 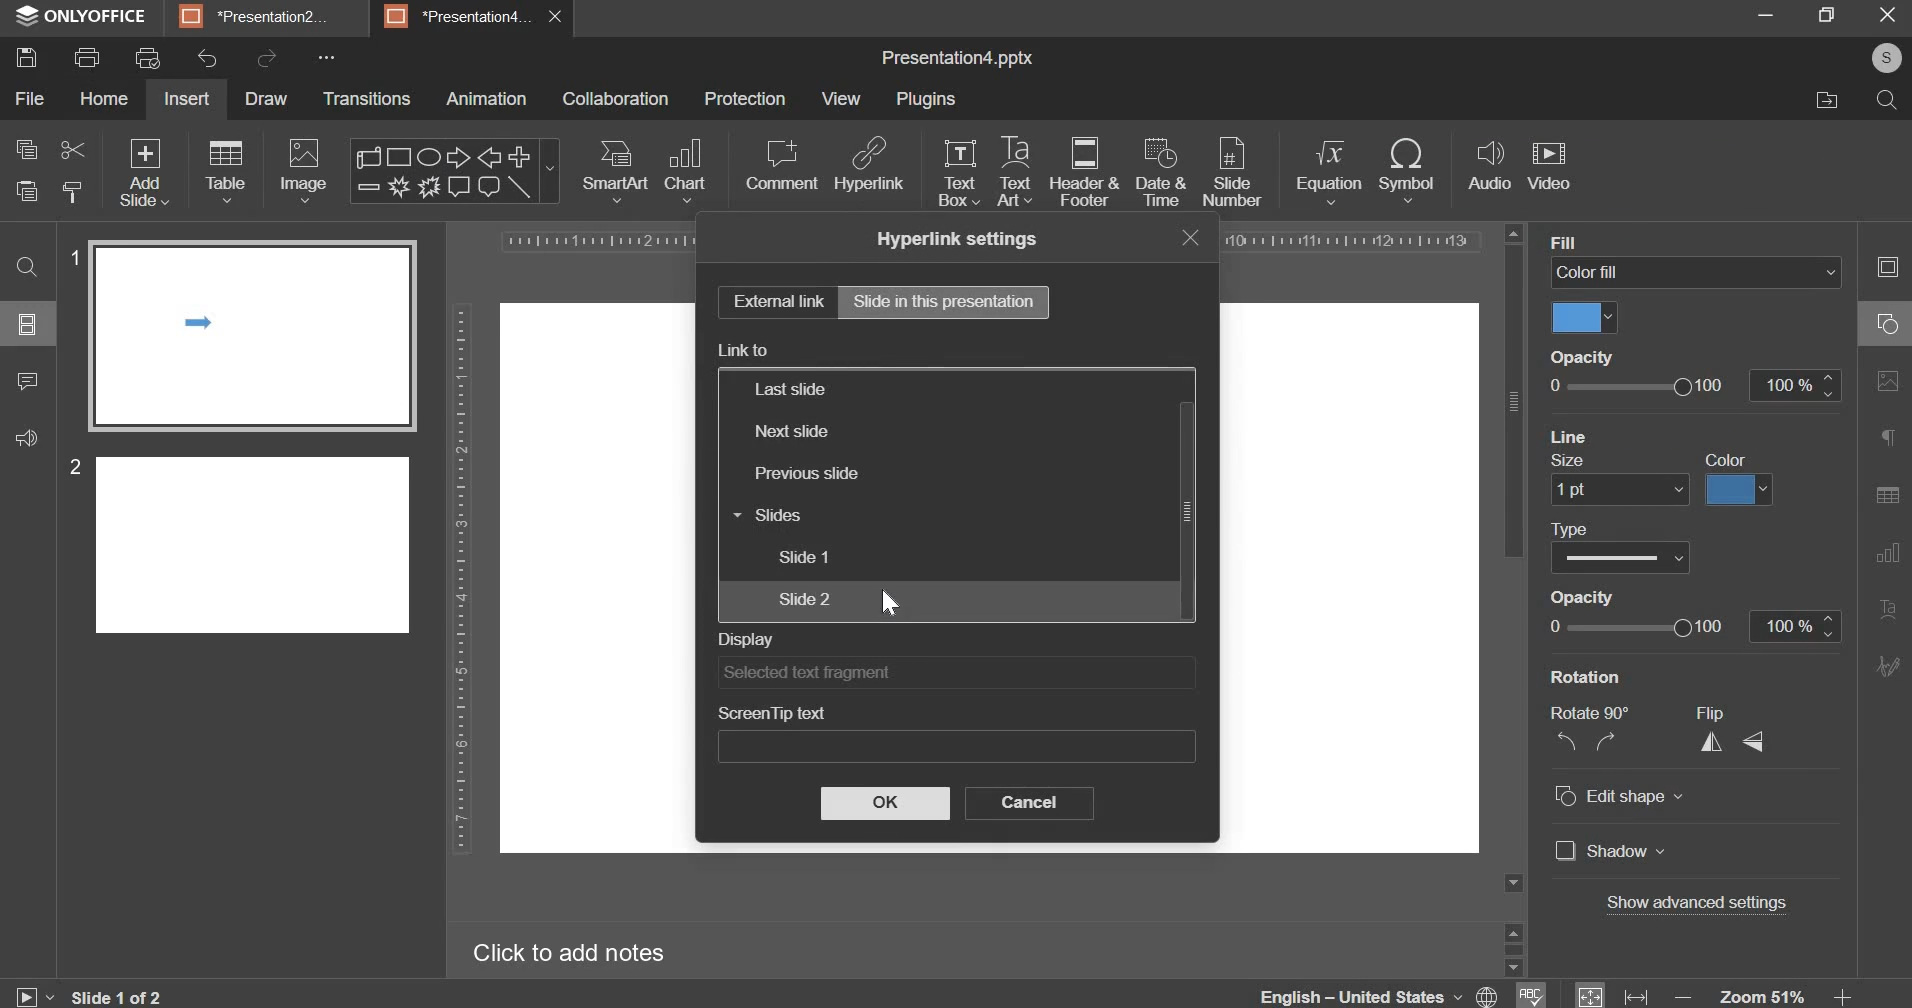 What do you see at coordinates (791, 432) in the screenshot?
I see `next slide` at bounding box center [791, 432].